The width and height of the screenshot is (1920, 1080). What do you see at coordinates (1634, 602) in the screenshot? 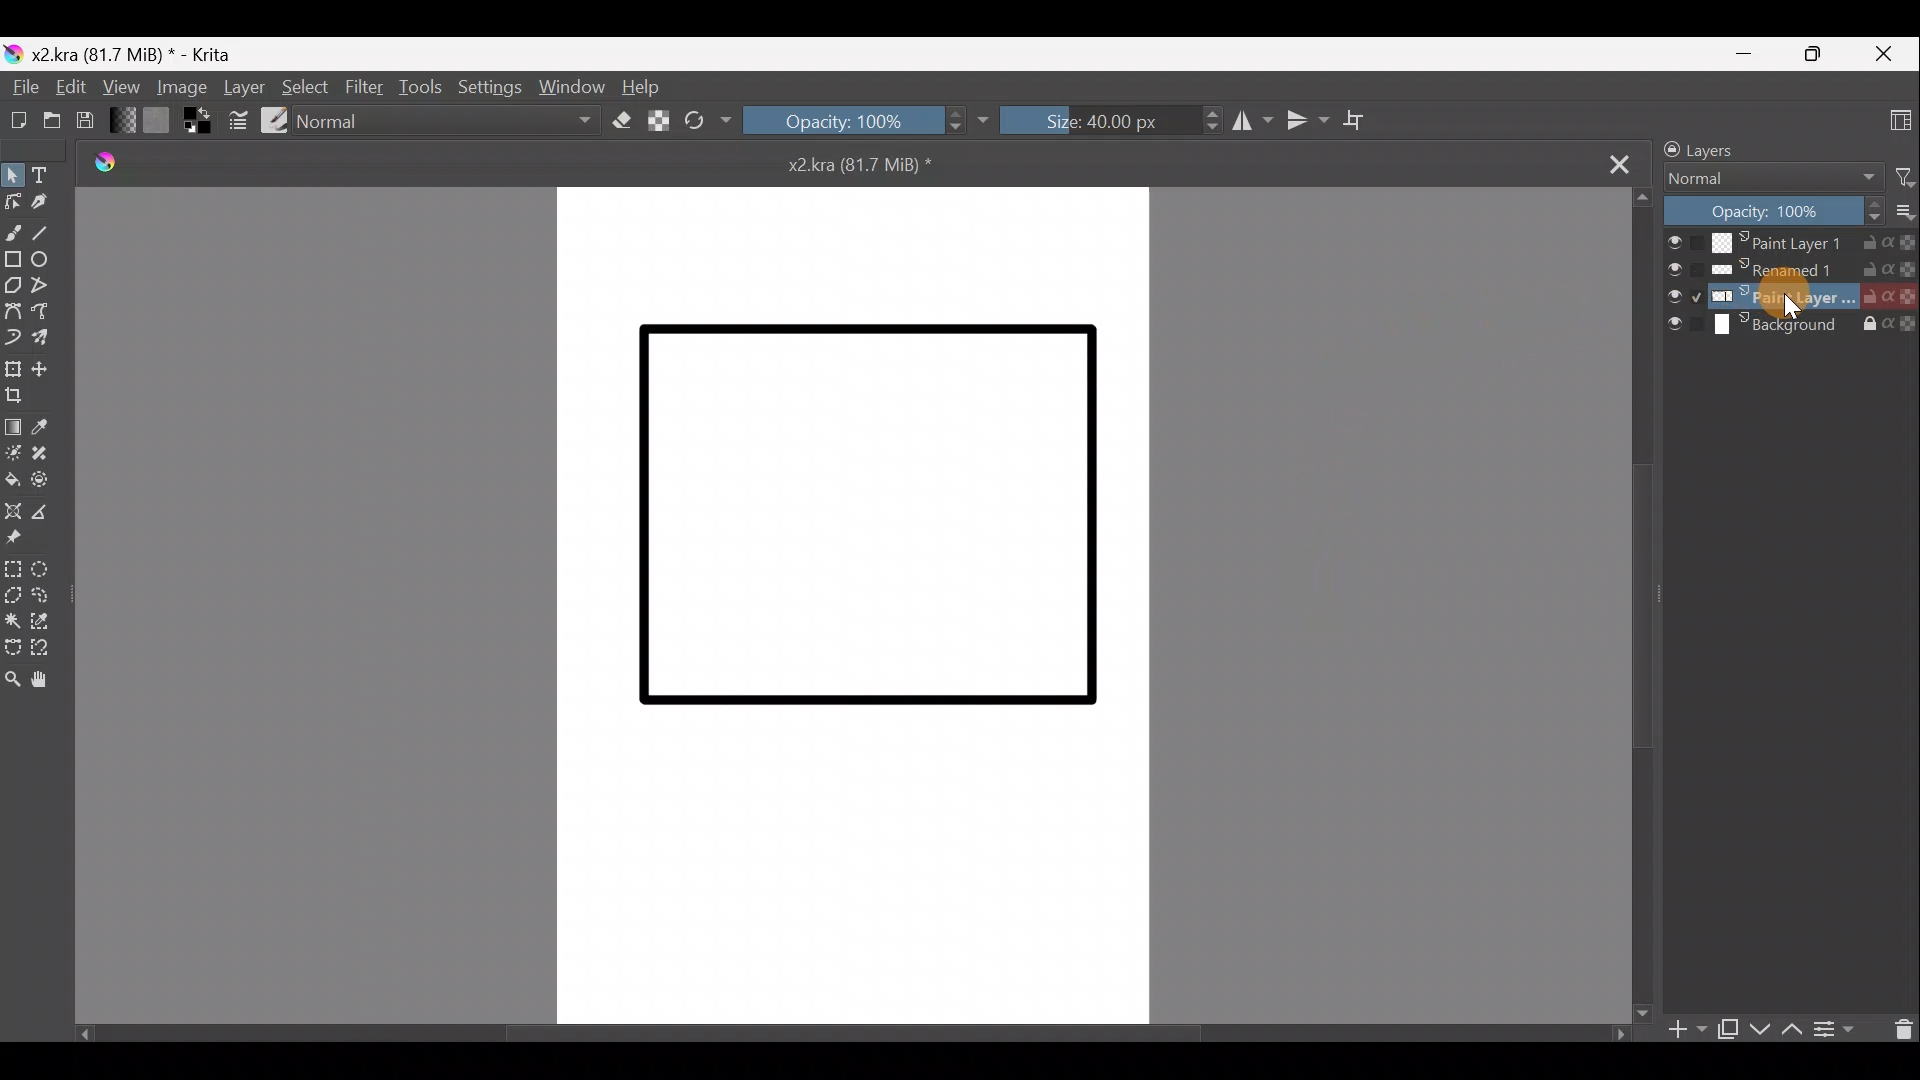
I see `Scroll bar` at bounding box center [1634, 602].